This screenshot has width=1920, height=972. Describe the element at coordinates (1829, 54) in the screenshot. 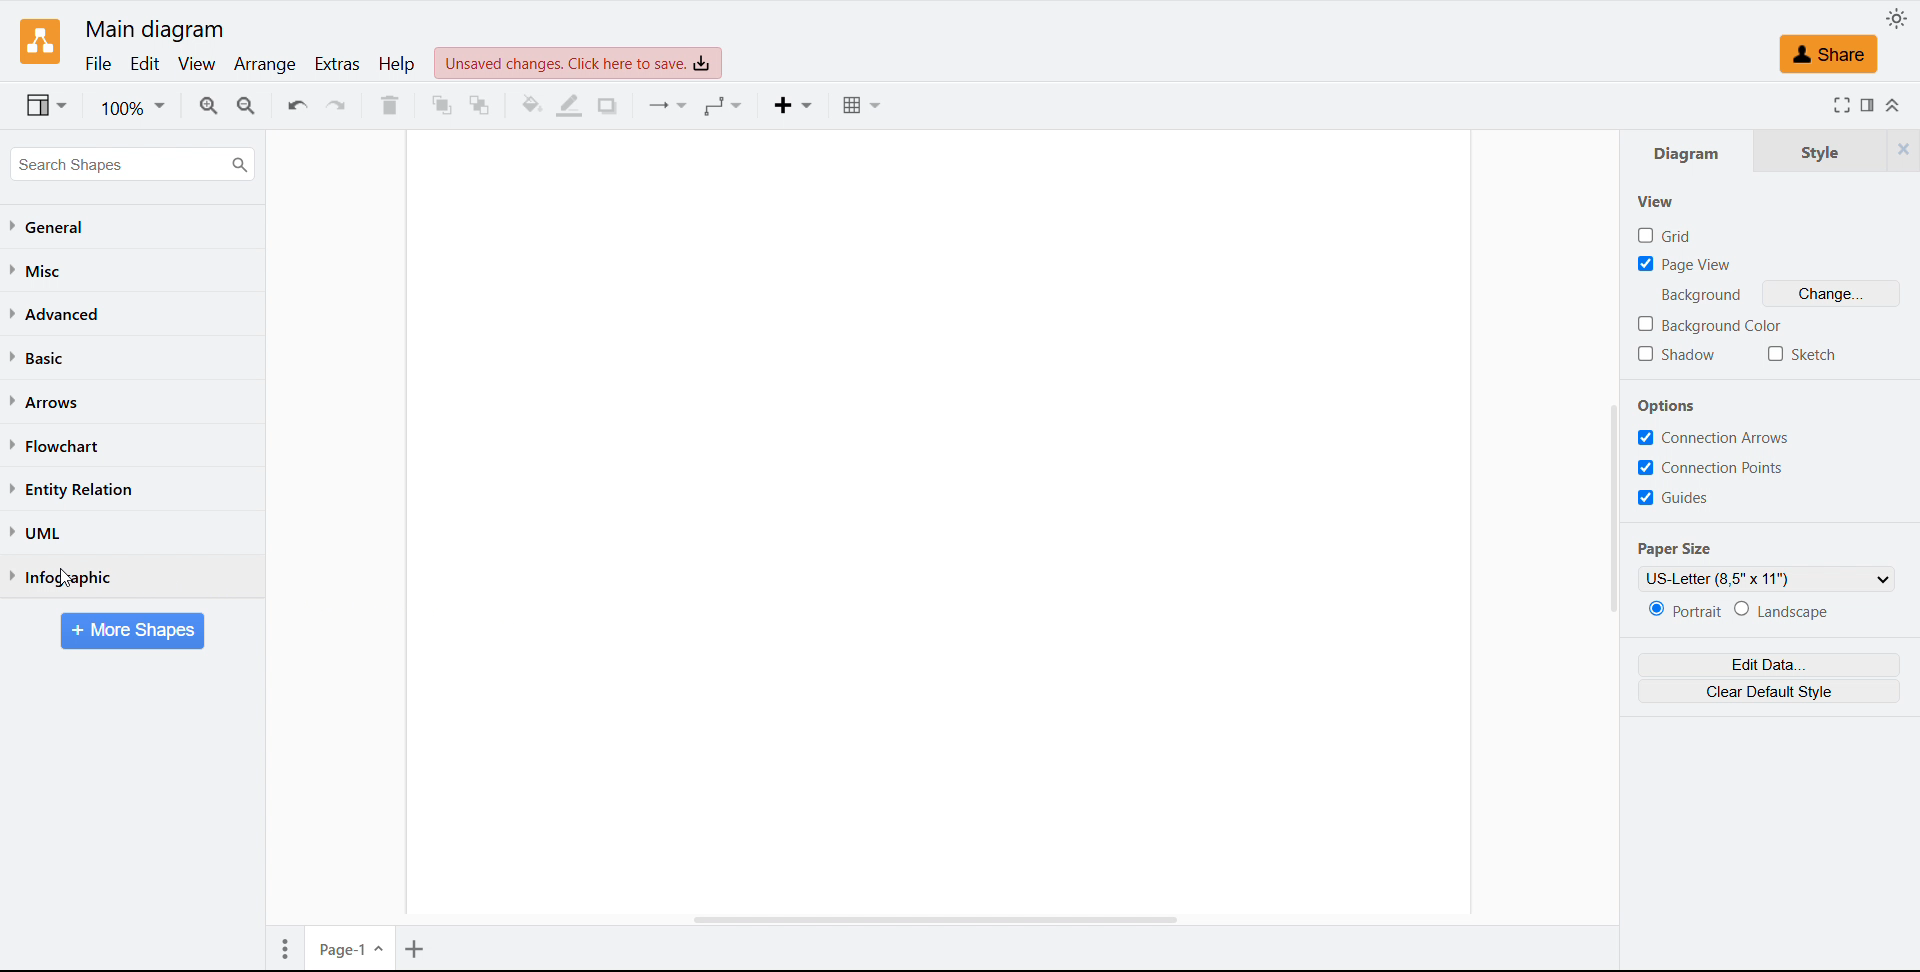

I see `Share ` at that location.